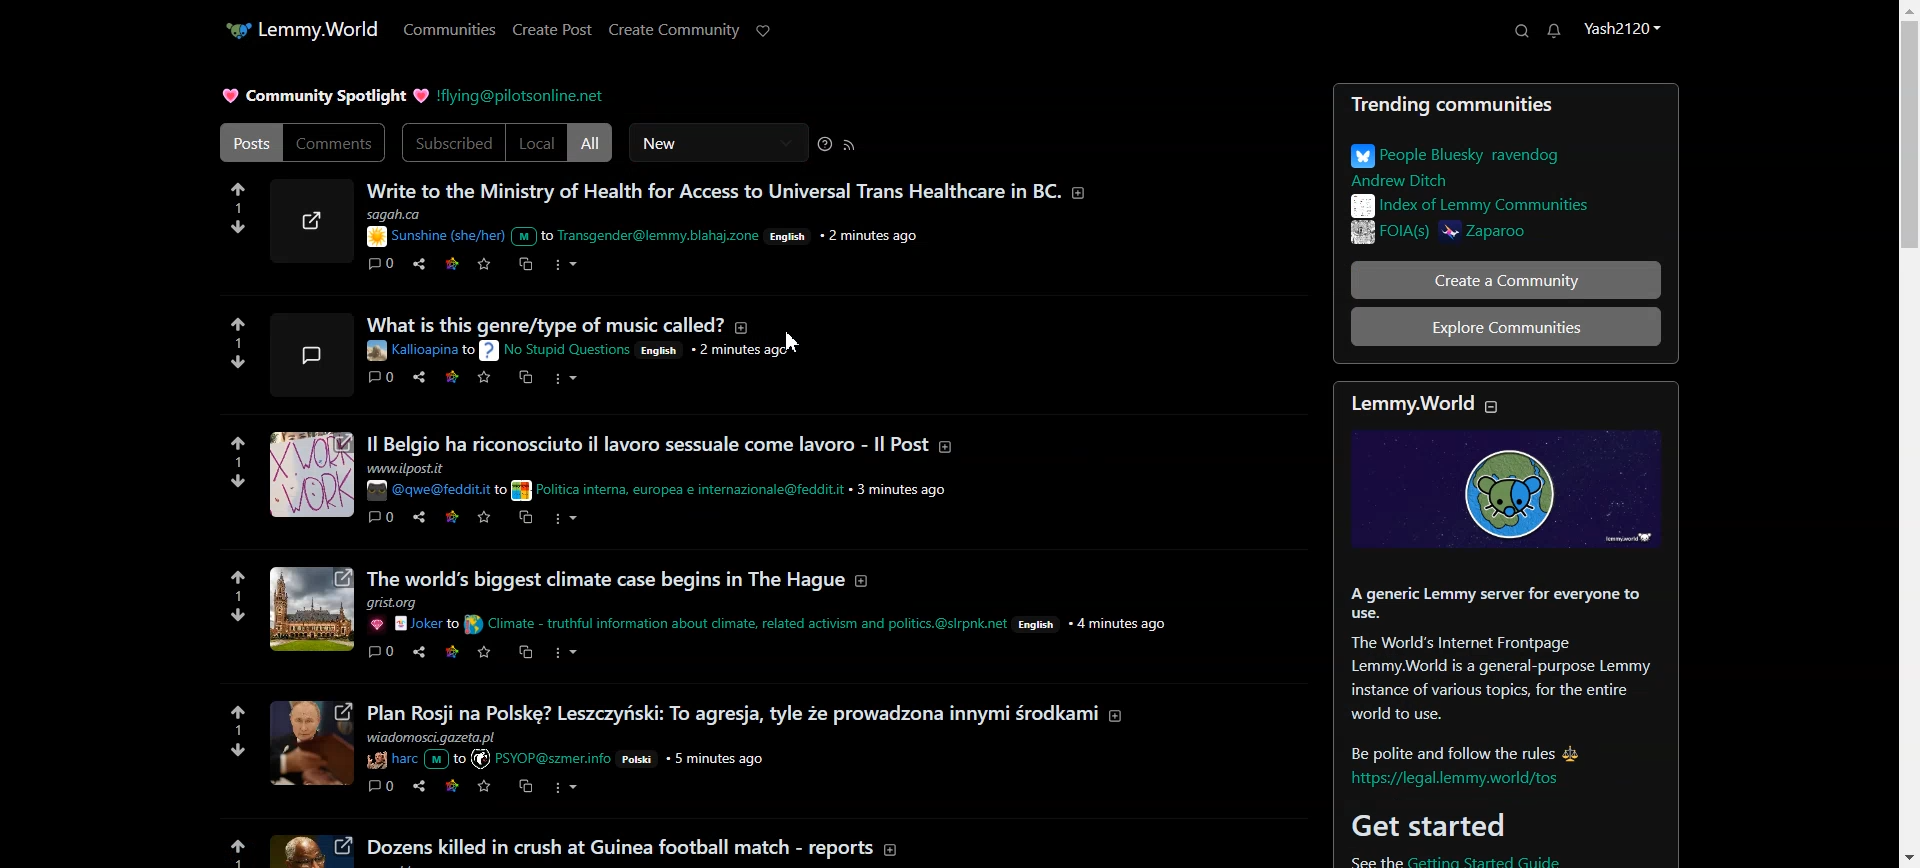  I want to click on text, so click(419, 470).